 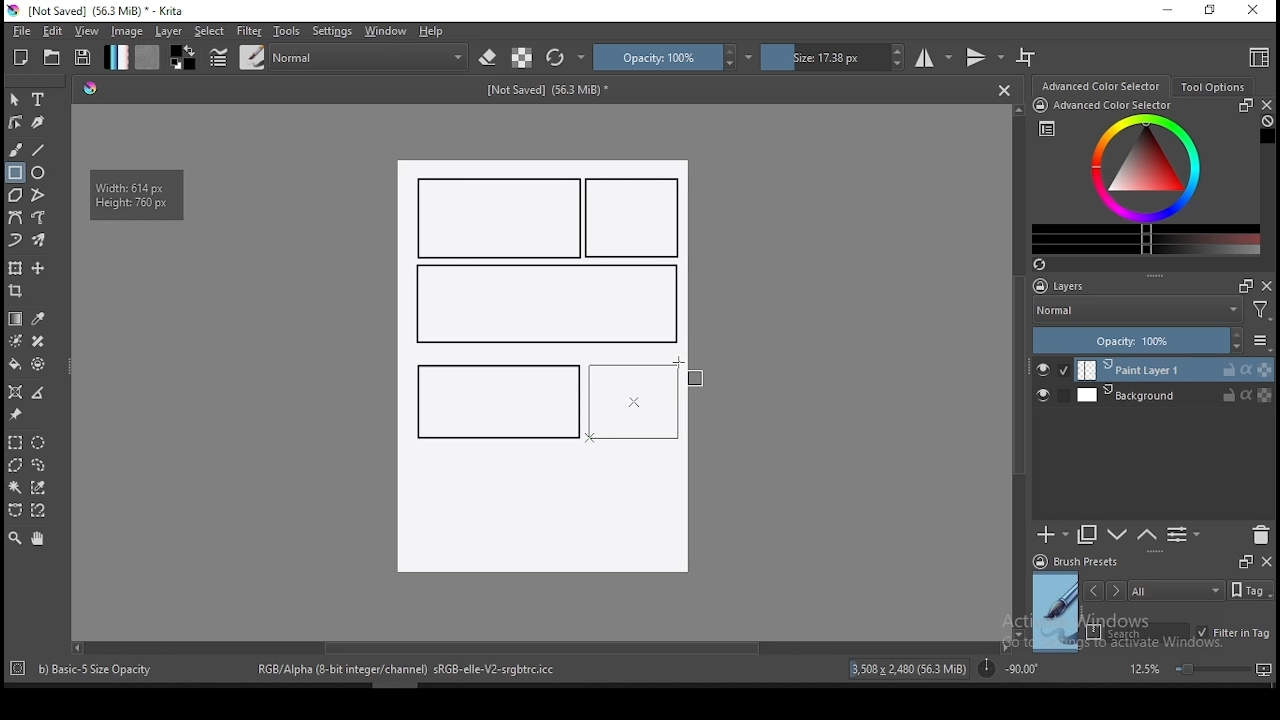 I want to click on select, so click(x=210, y=31).